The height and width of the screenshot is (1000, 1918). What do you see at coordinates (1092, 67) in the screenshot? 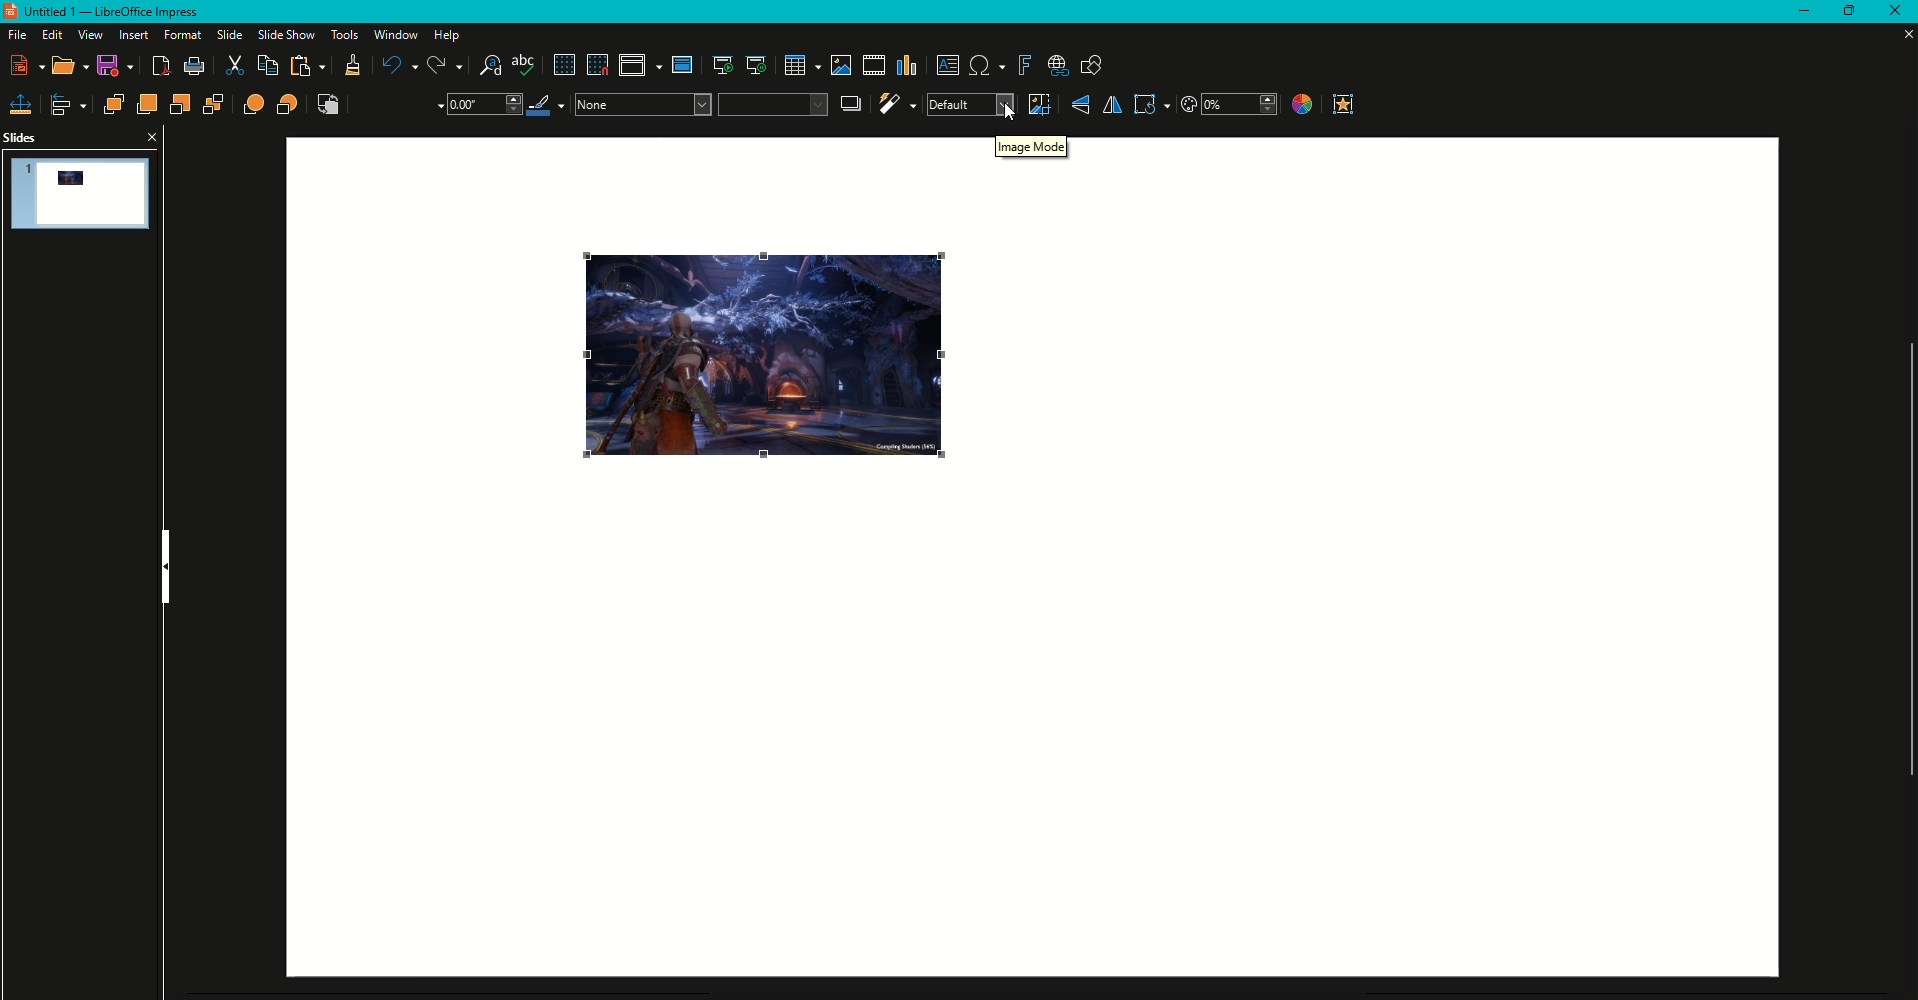
I see `Draw Function` at bounding box center [1092, 67].